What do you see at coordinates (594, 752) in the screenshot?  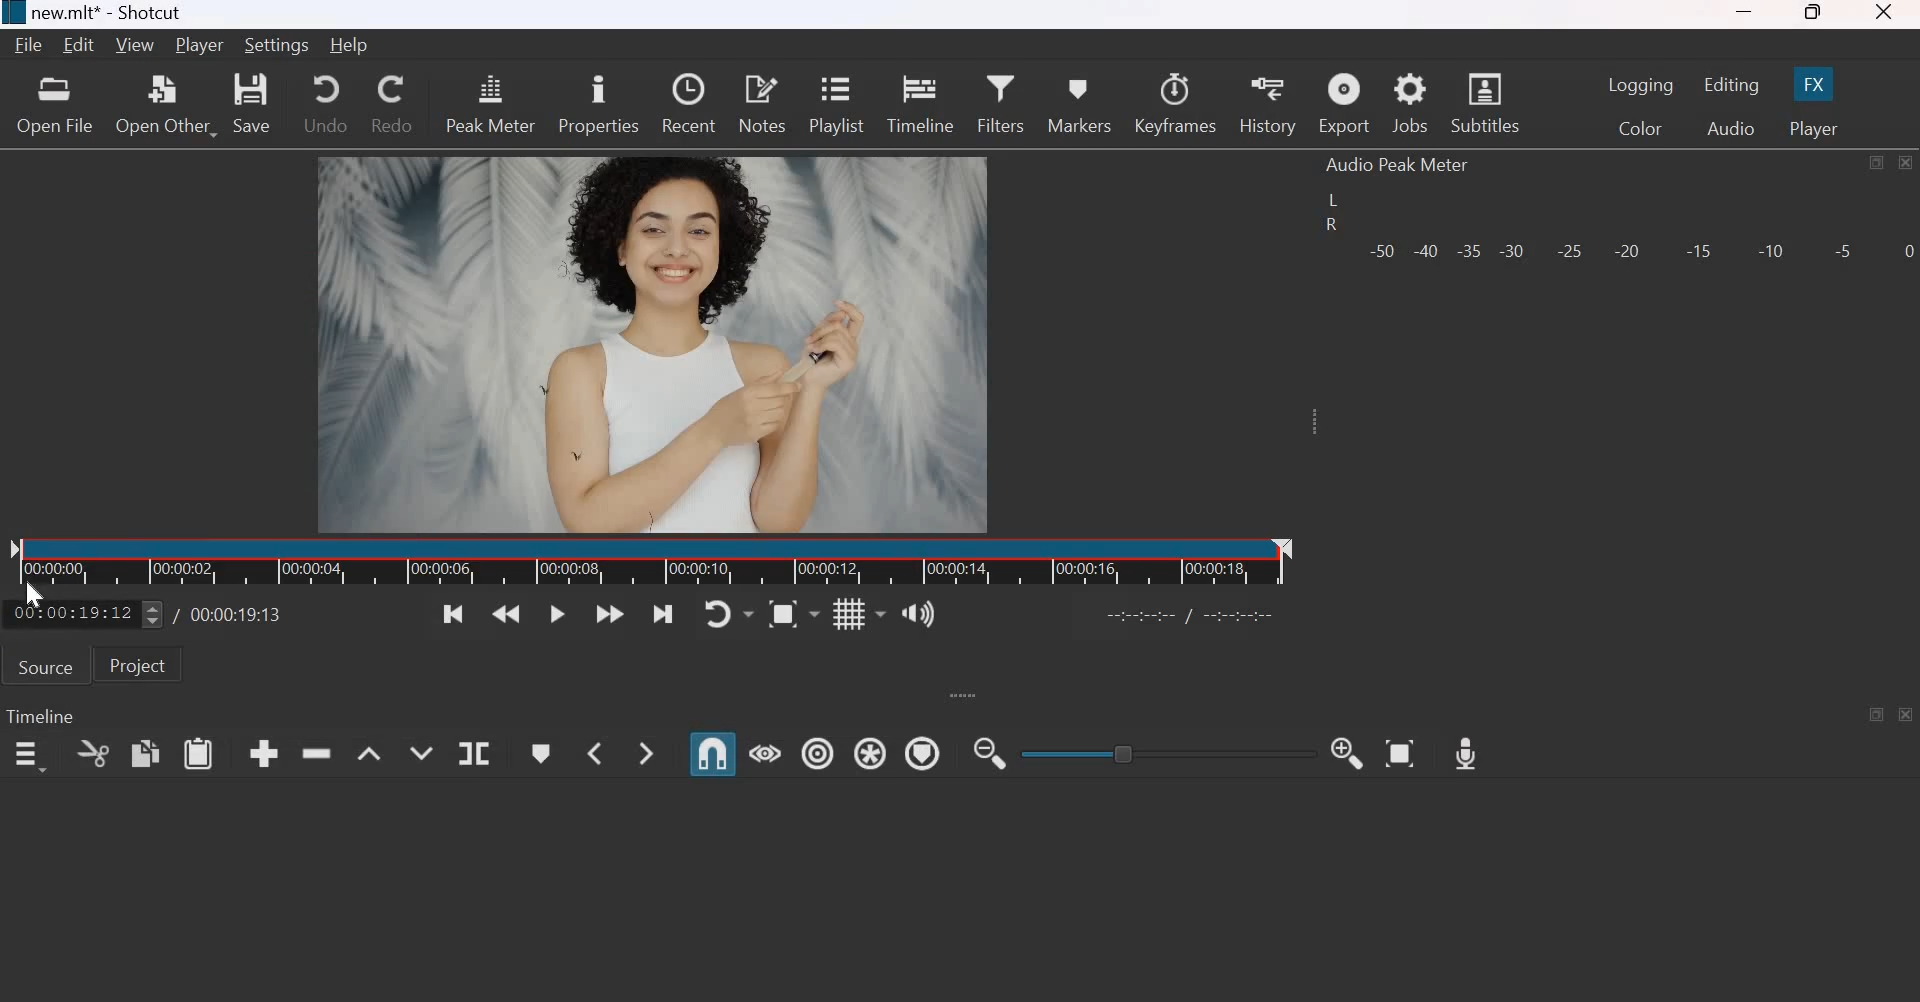 I see `Previous Marker` at bounding box center [594, 752].